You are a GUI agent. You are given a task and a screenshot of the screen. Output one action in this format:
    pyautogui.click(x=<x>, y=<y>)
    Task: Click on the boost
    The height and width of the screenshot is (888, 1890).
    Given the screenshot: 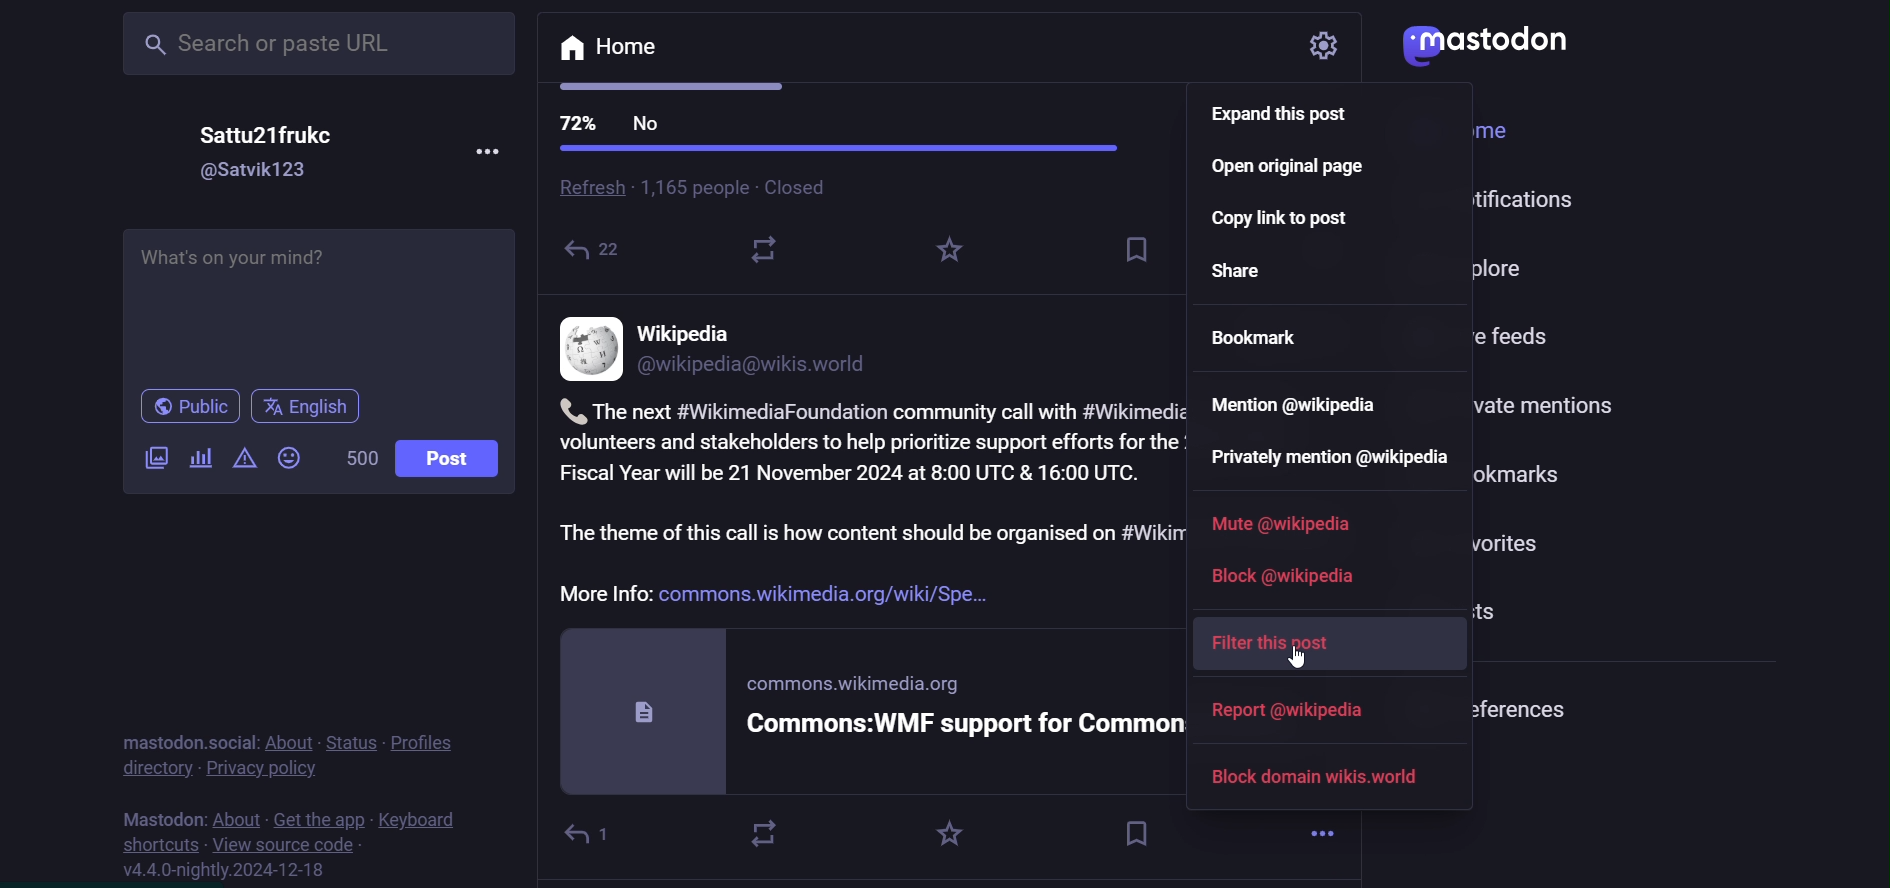 What is the action you would take?
    pyautogui.click(x=763, y=833)
    